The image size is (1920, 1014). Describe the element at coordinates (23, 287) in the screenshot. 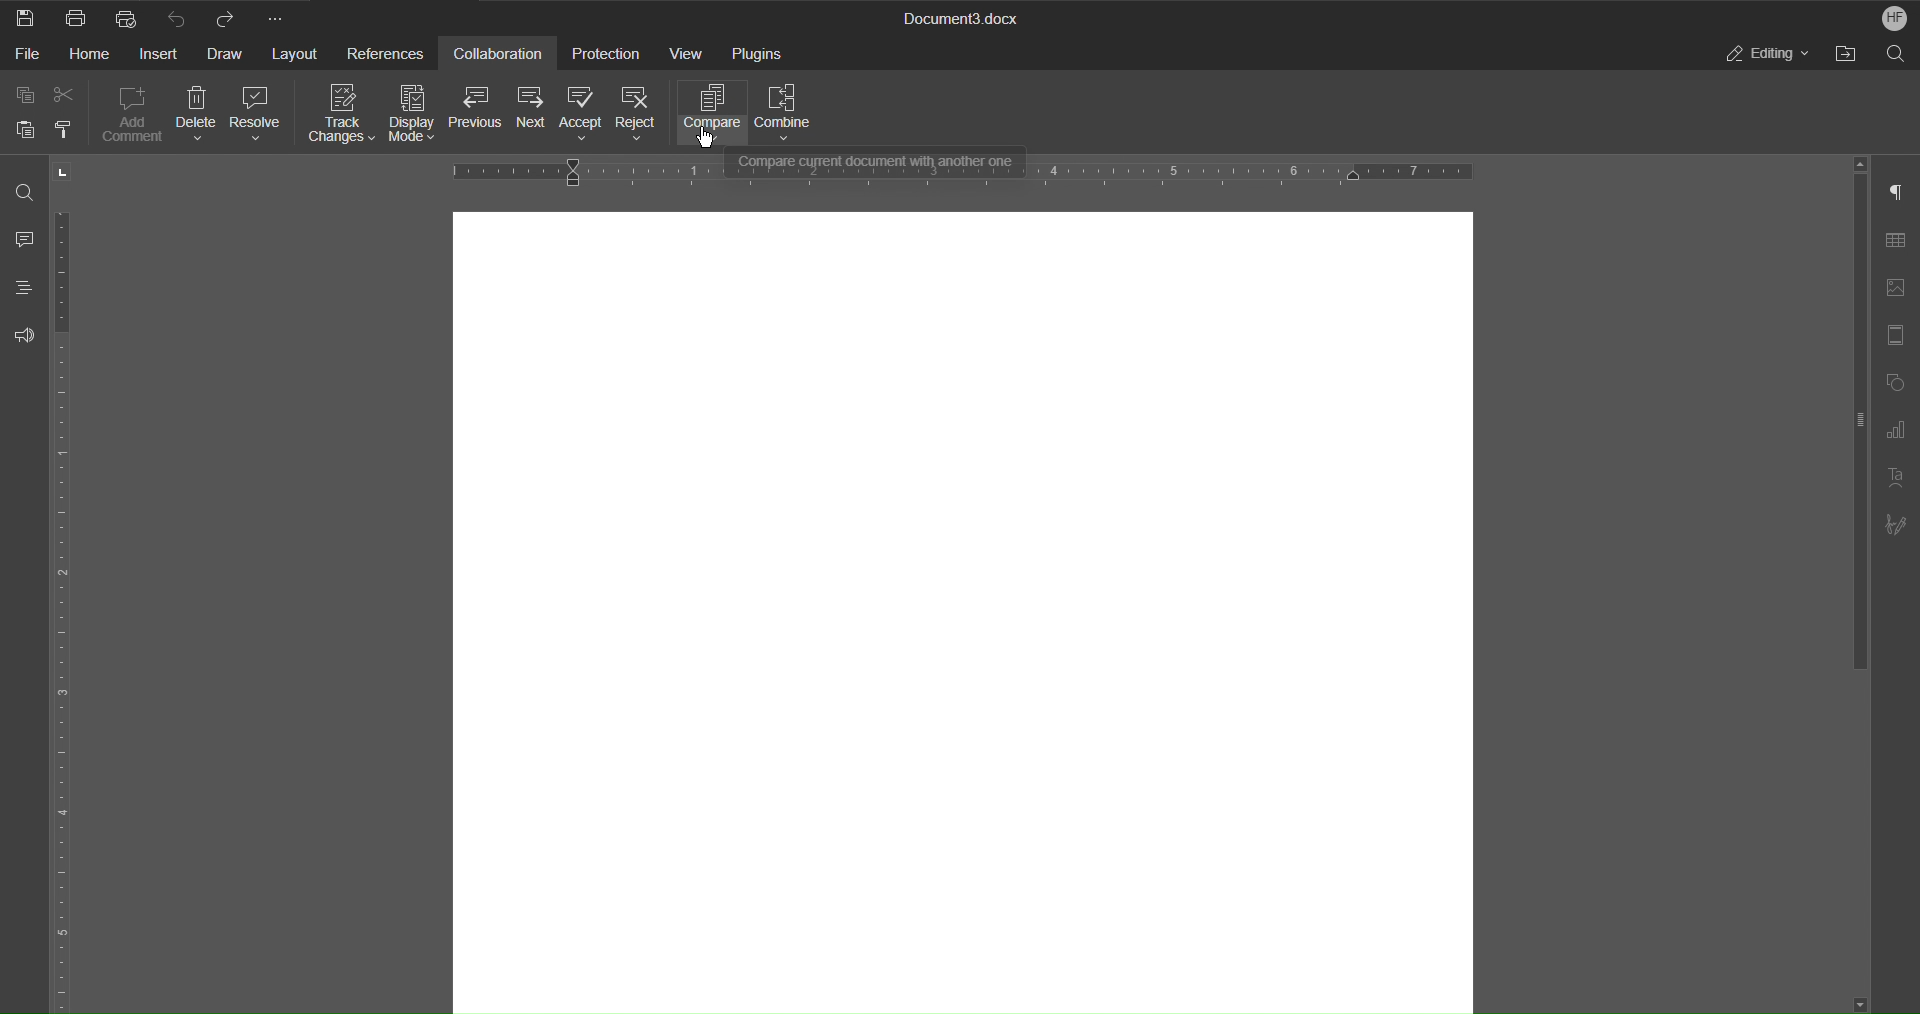

I see `Headings` at that location.